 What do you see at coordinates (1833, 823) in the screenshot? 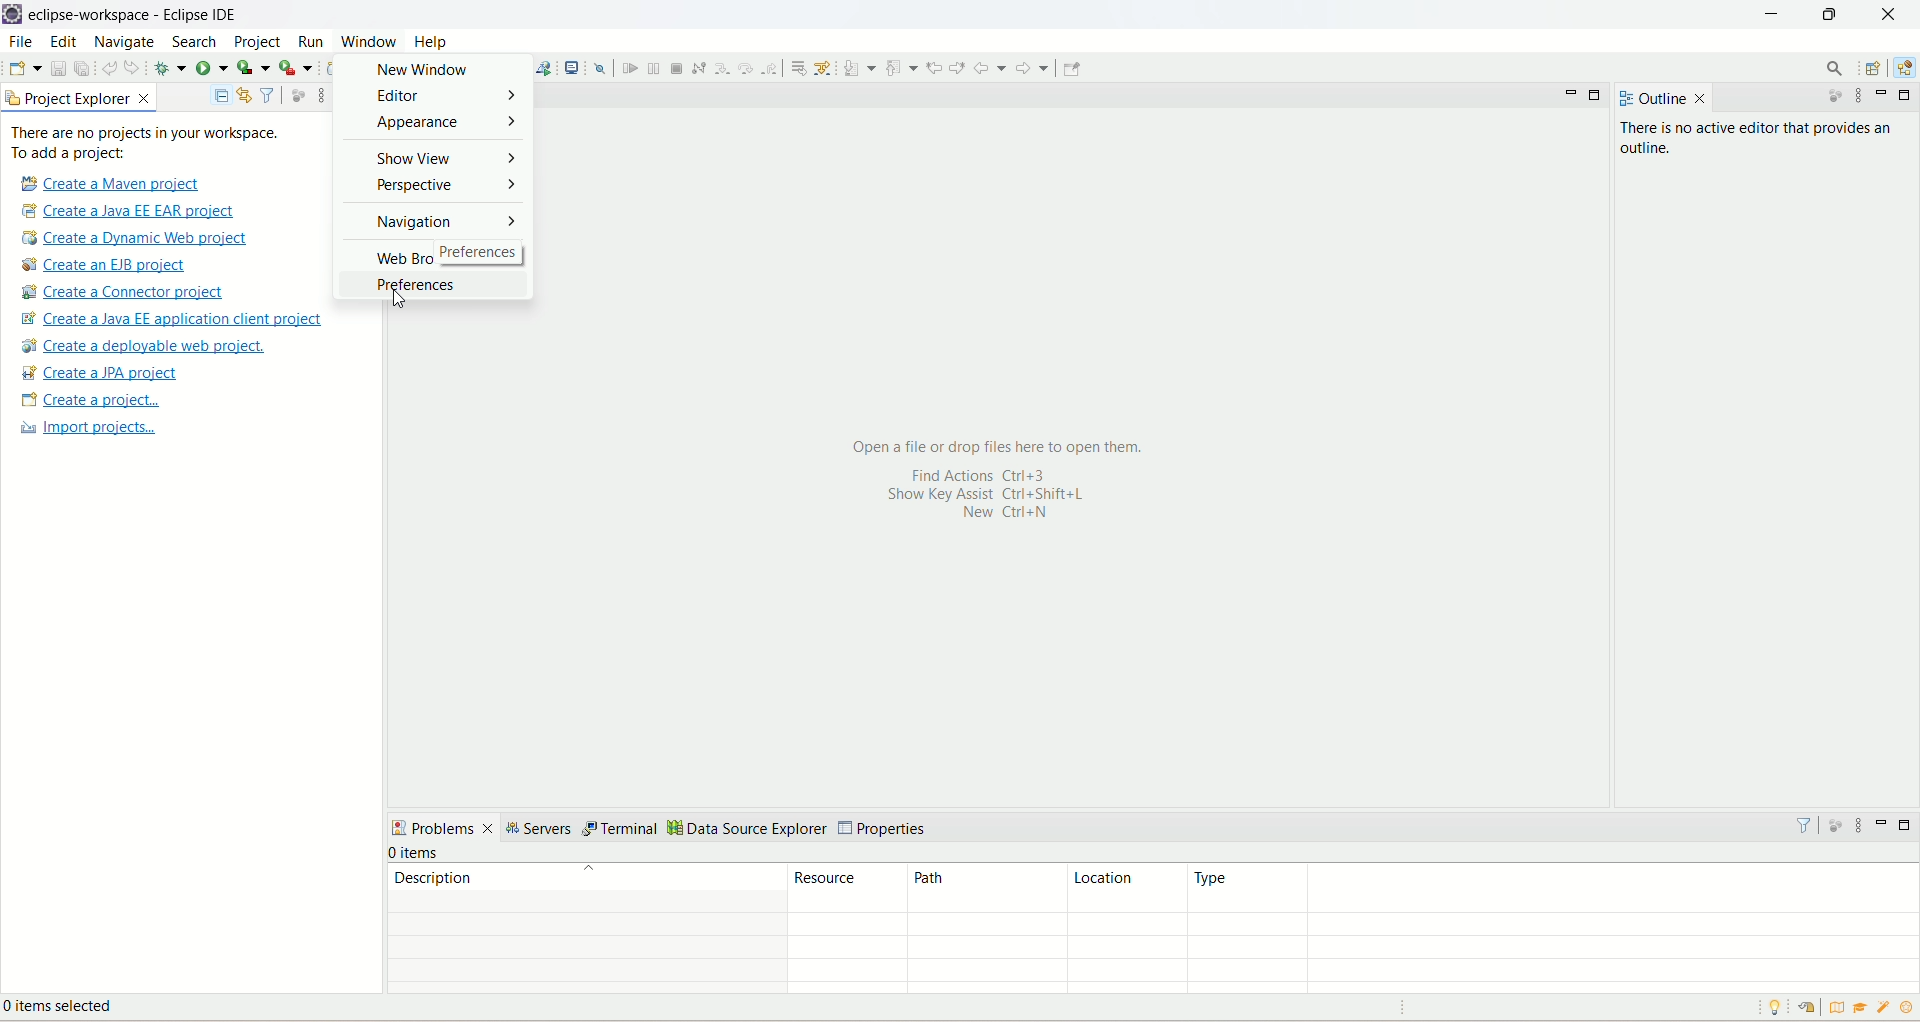
I see `focus on active task` at bounding box center [1833, 823].